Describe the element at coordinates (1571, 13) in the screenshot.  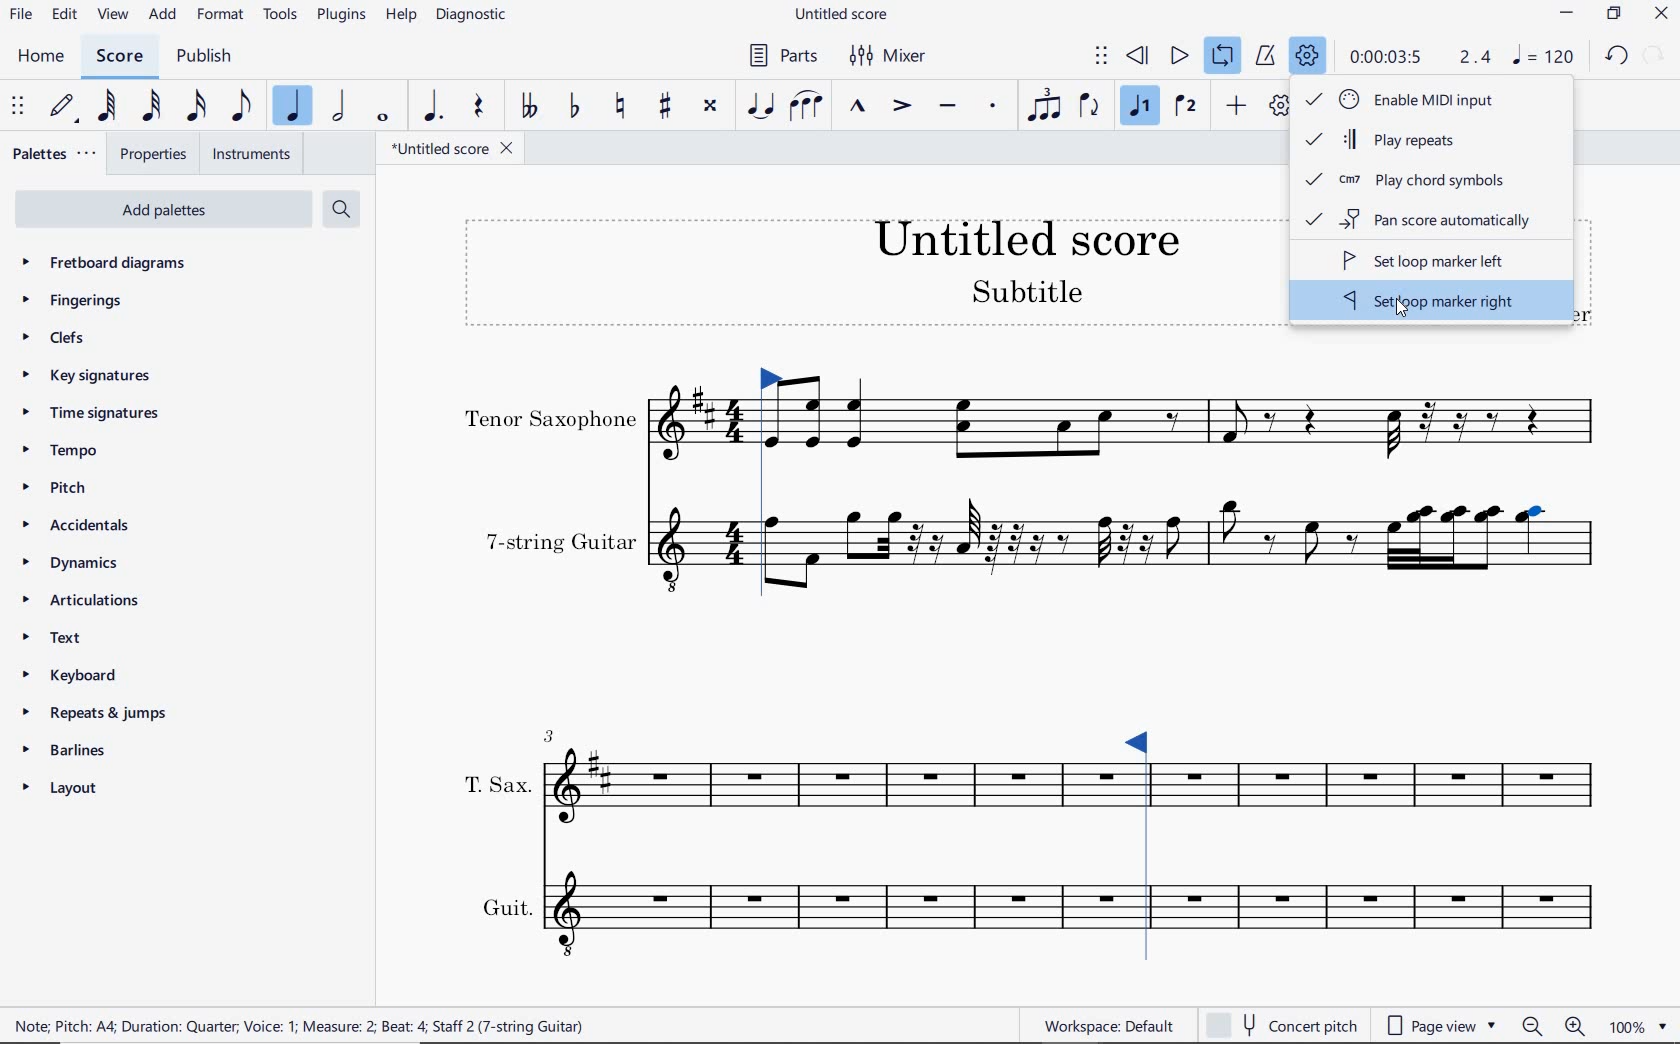
I see `MINIMIZE` at that location.